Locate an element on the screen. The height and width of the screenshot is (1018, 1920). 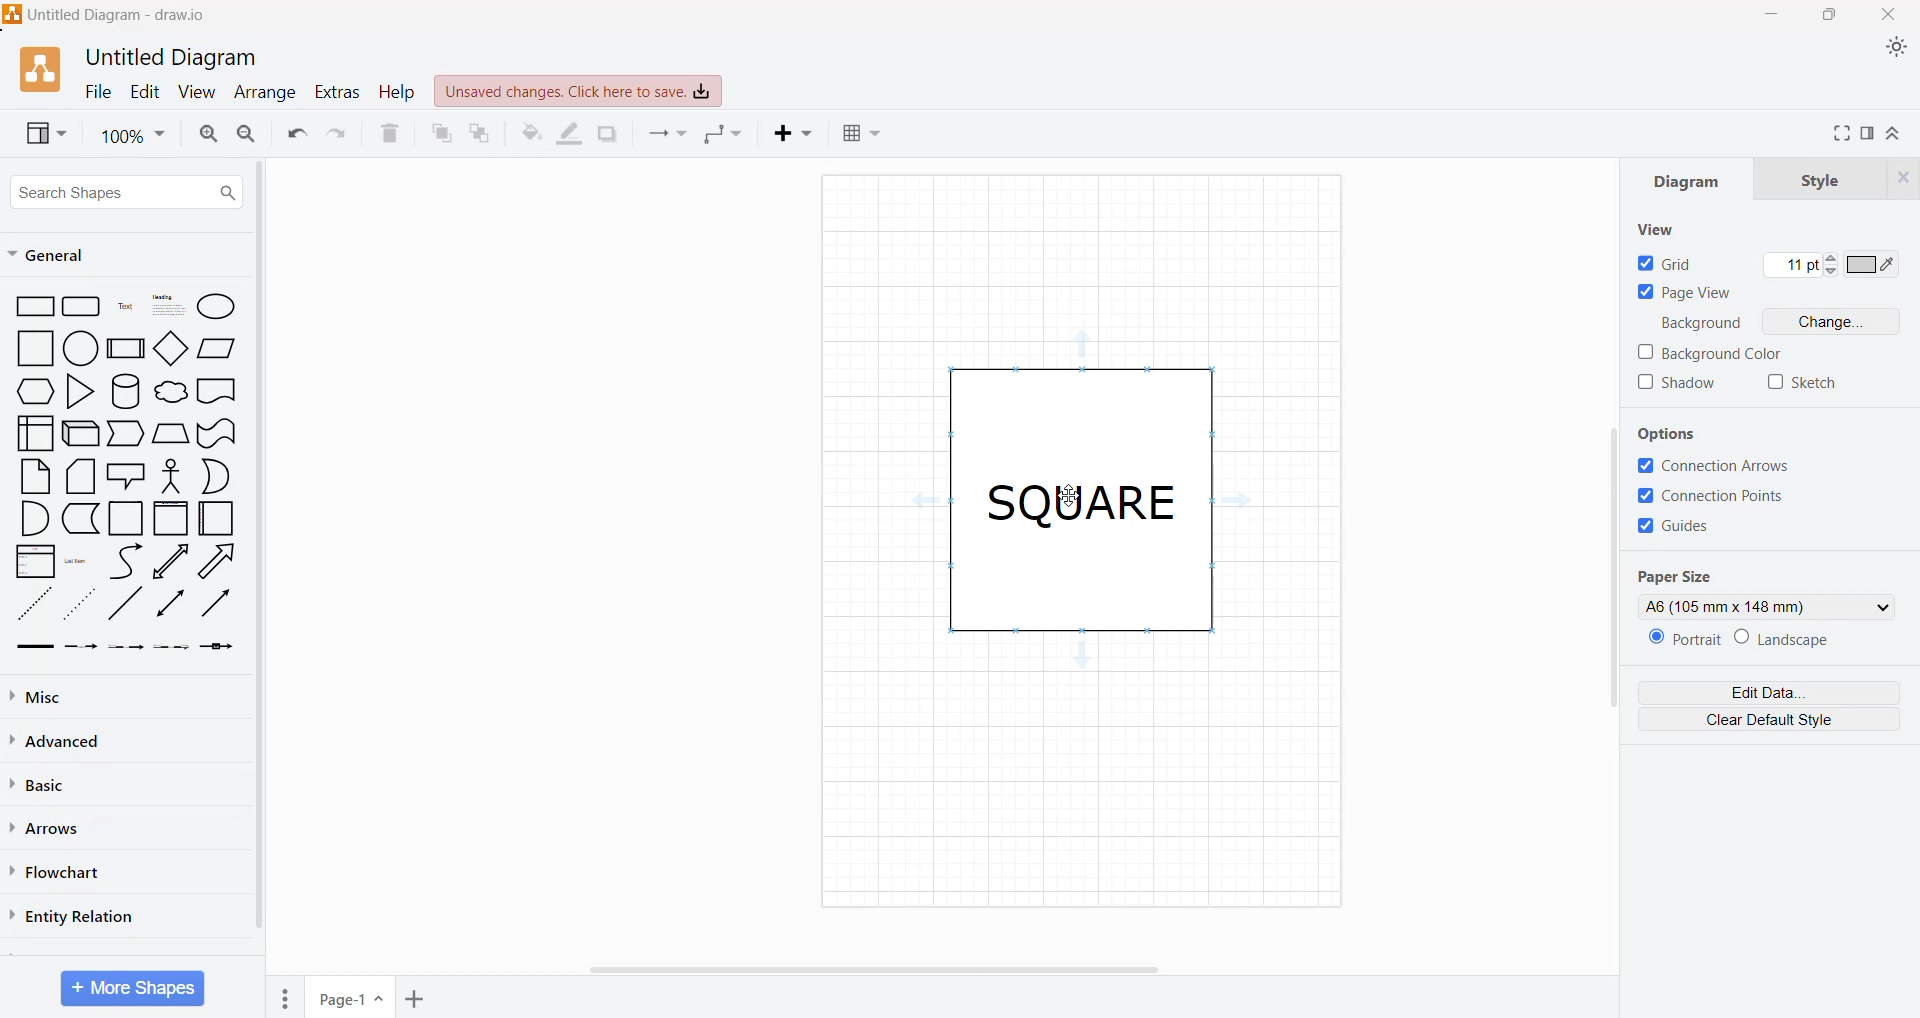
Change is located at coordinates (1837, 320).